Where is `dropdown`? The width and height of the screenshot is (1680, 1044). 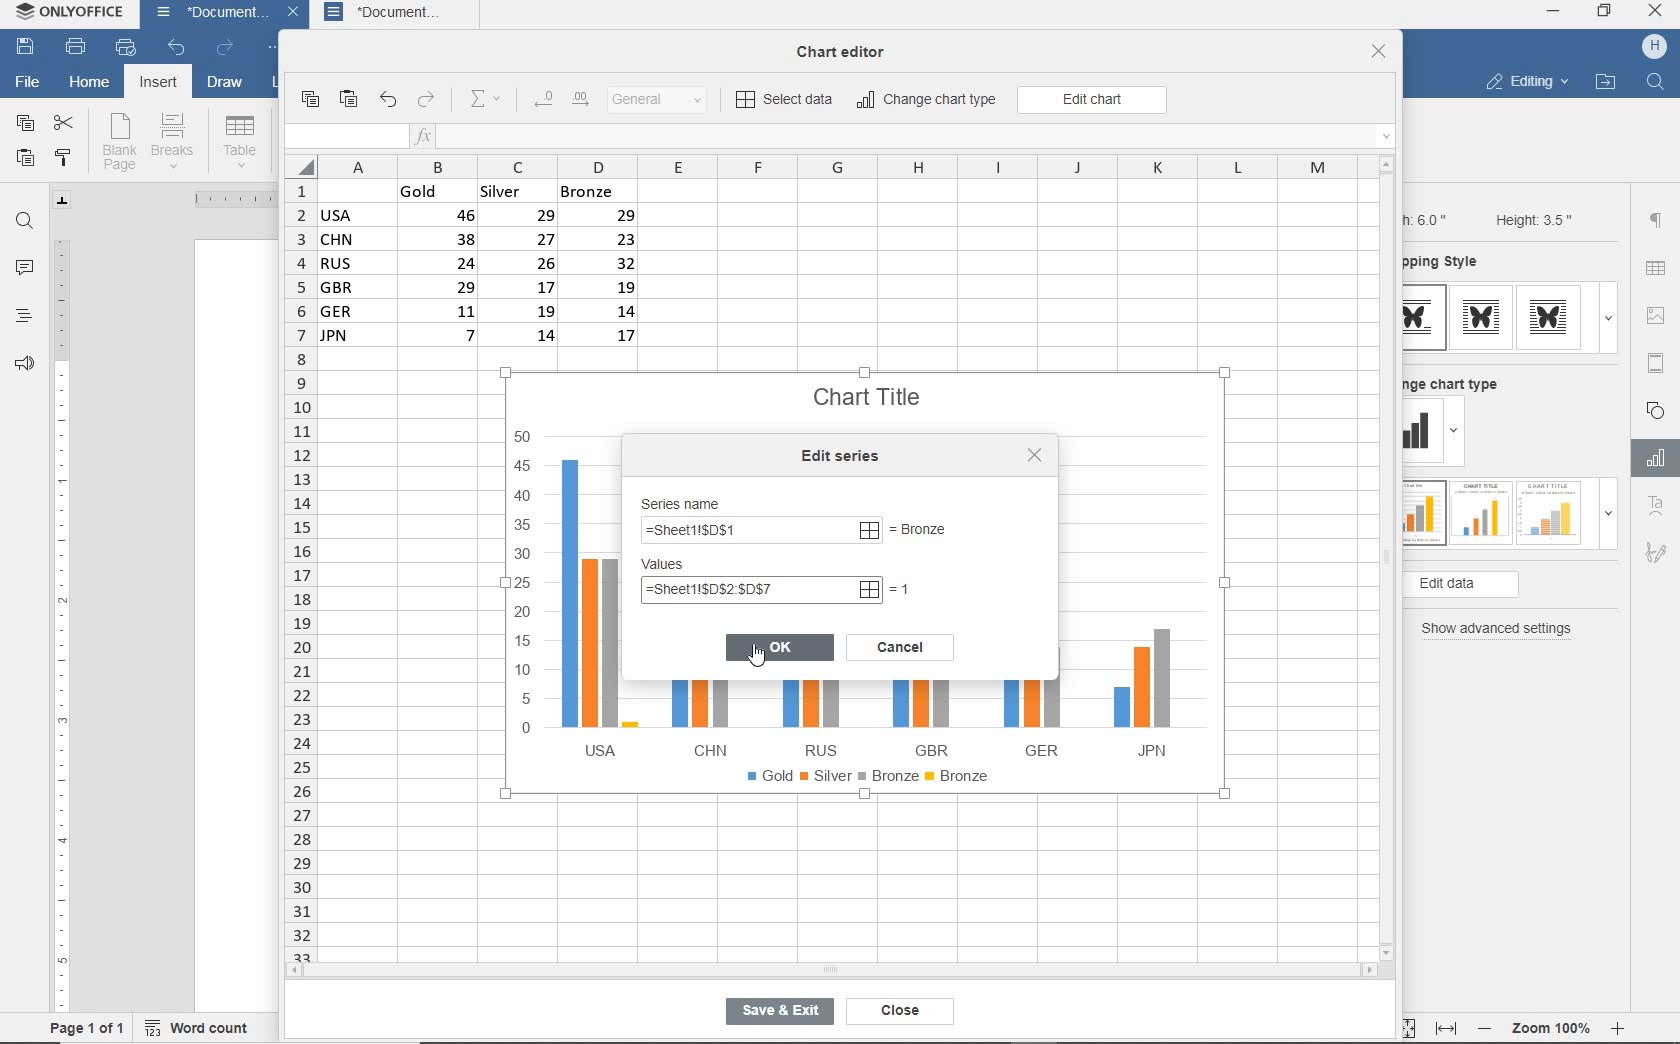 dropdown is located at coordinates (1457, 434).